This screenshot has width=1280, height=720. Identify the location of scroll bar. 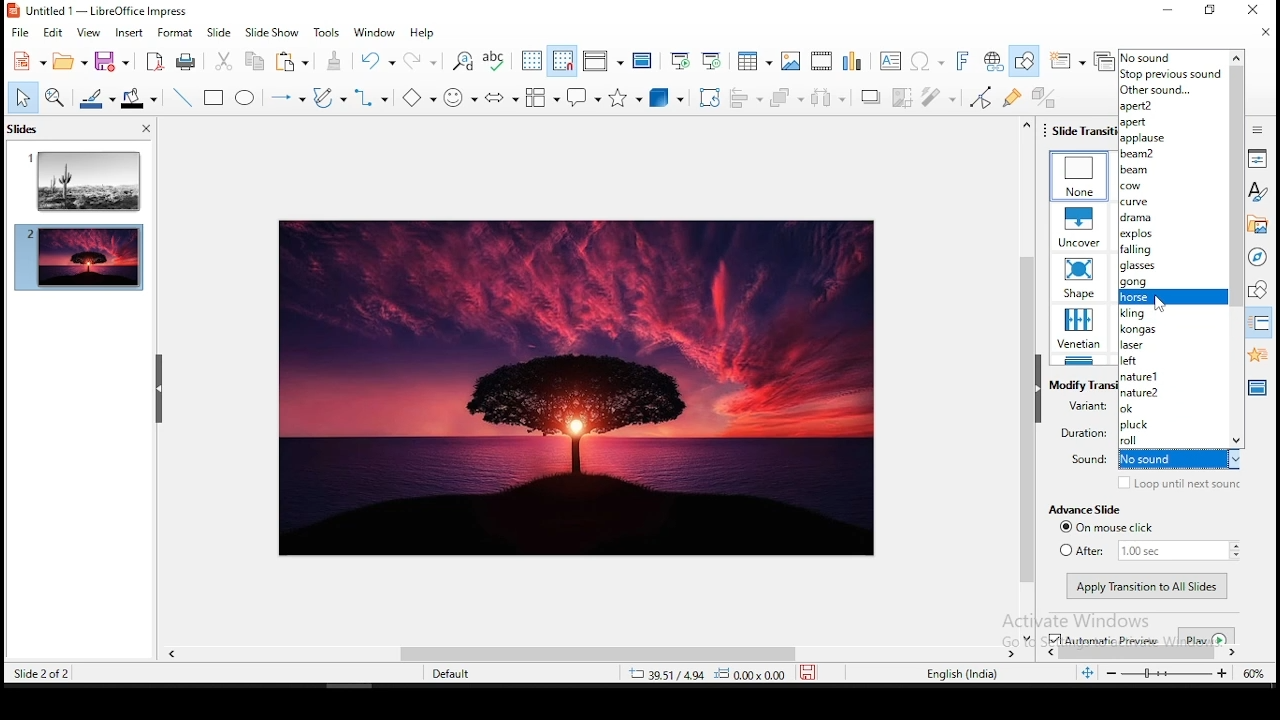
(1027, 380).